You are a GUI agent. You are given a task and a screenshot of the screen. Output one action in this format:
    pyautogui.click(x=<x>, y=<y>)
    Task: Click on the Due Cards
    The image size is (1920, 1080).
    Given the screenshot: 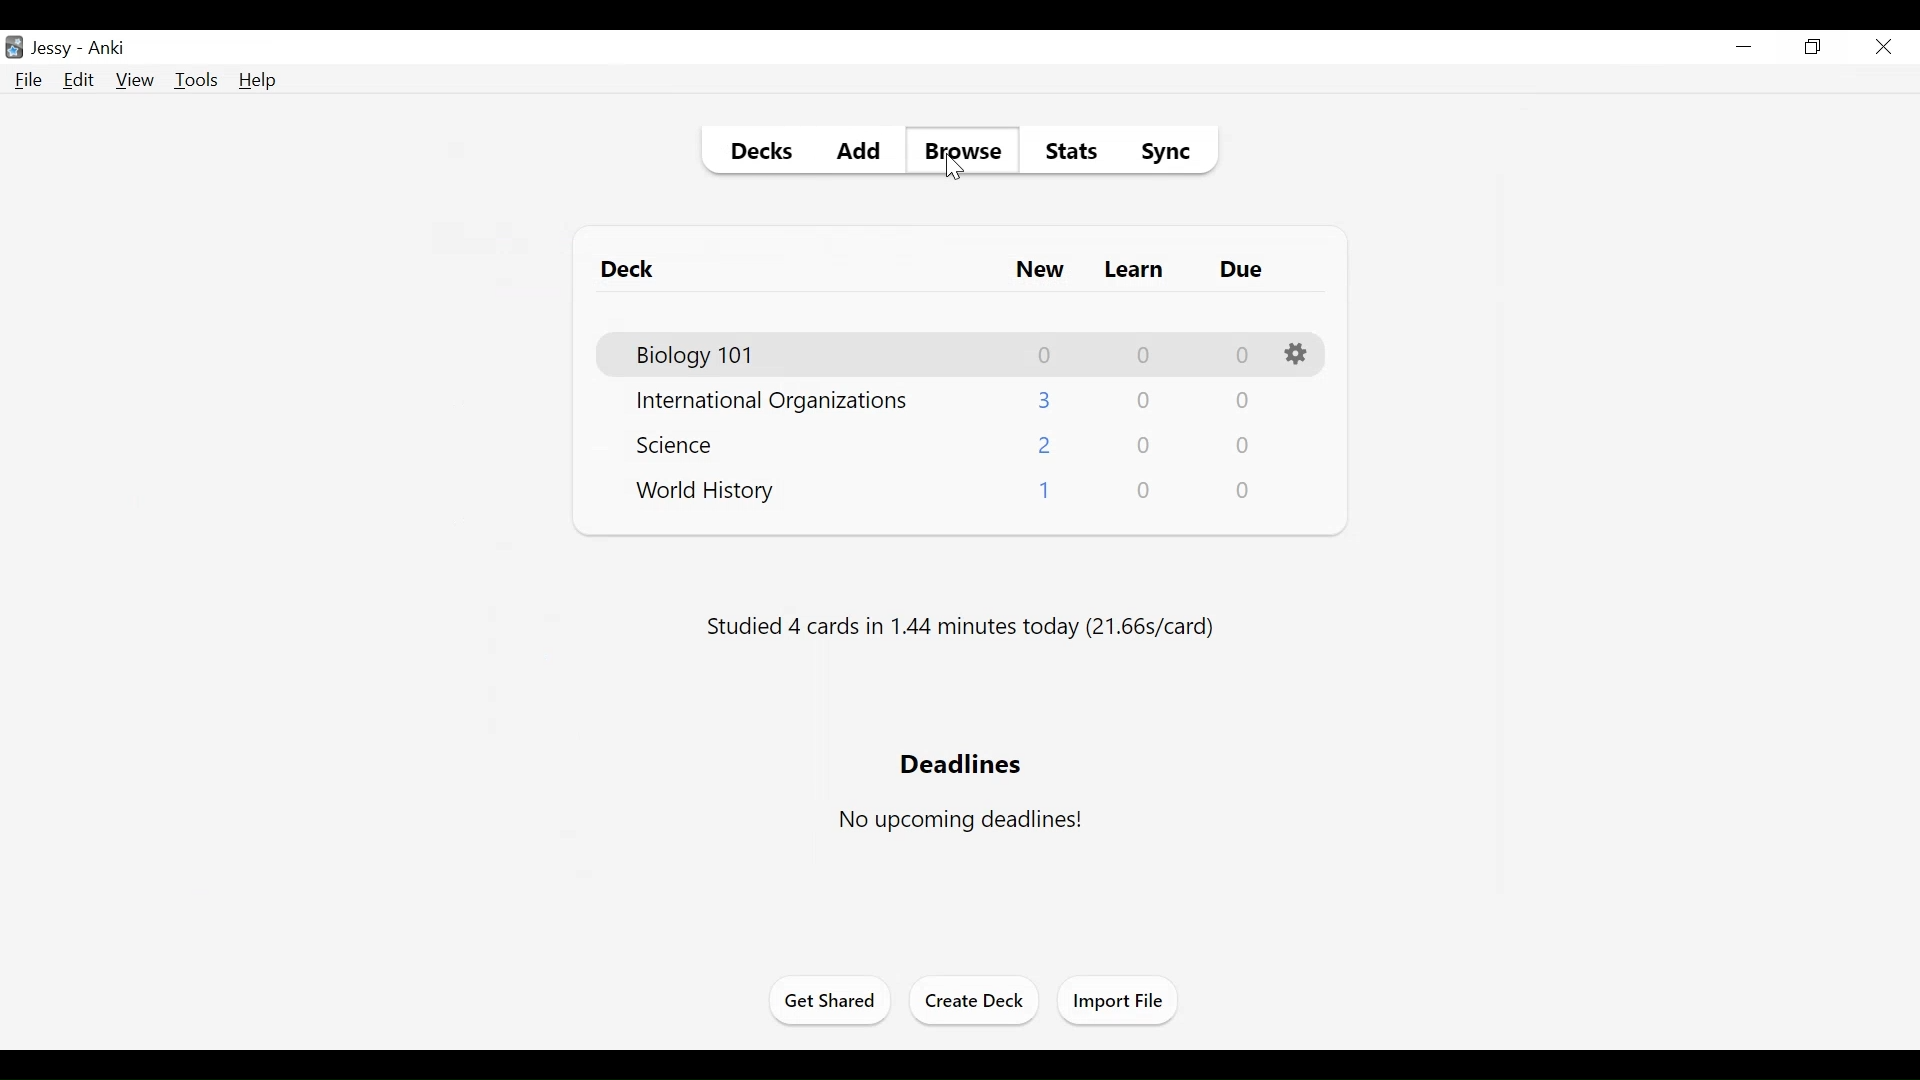 What is the action you would take?
    pyautogui.click(x=1241, y=270)
    